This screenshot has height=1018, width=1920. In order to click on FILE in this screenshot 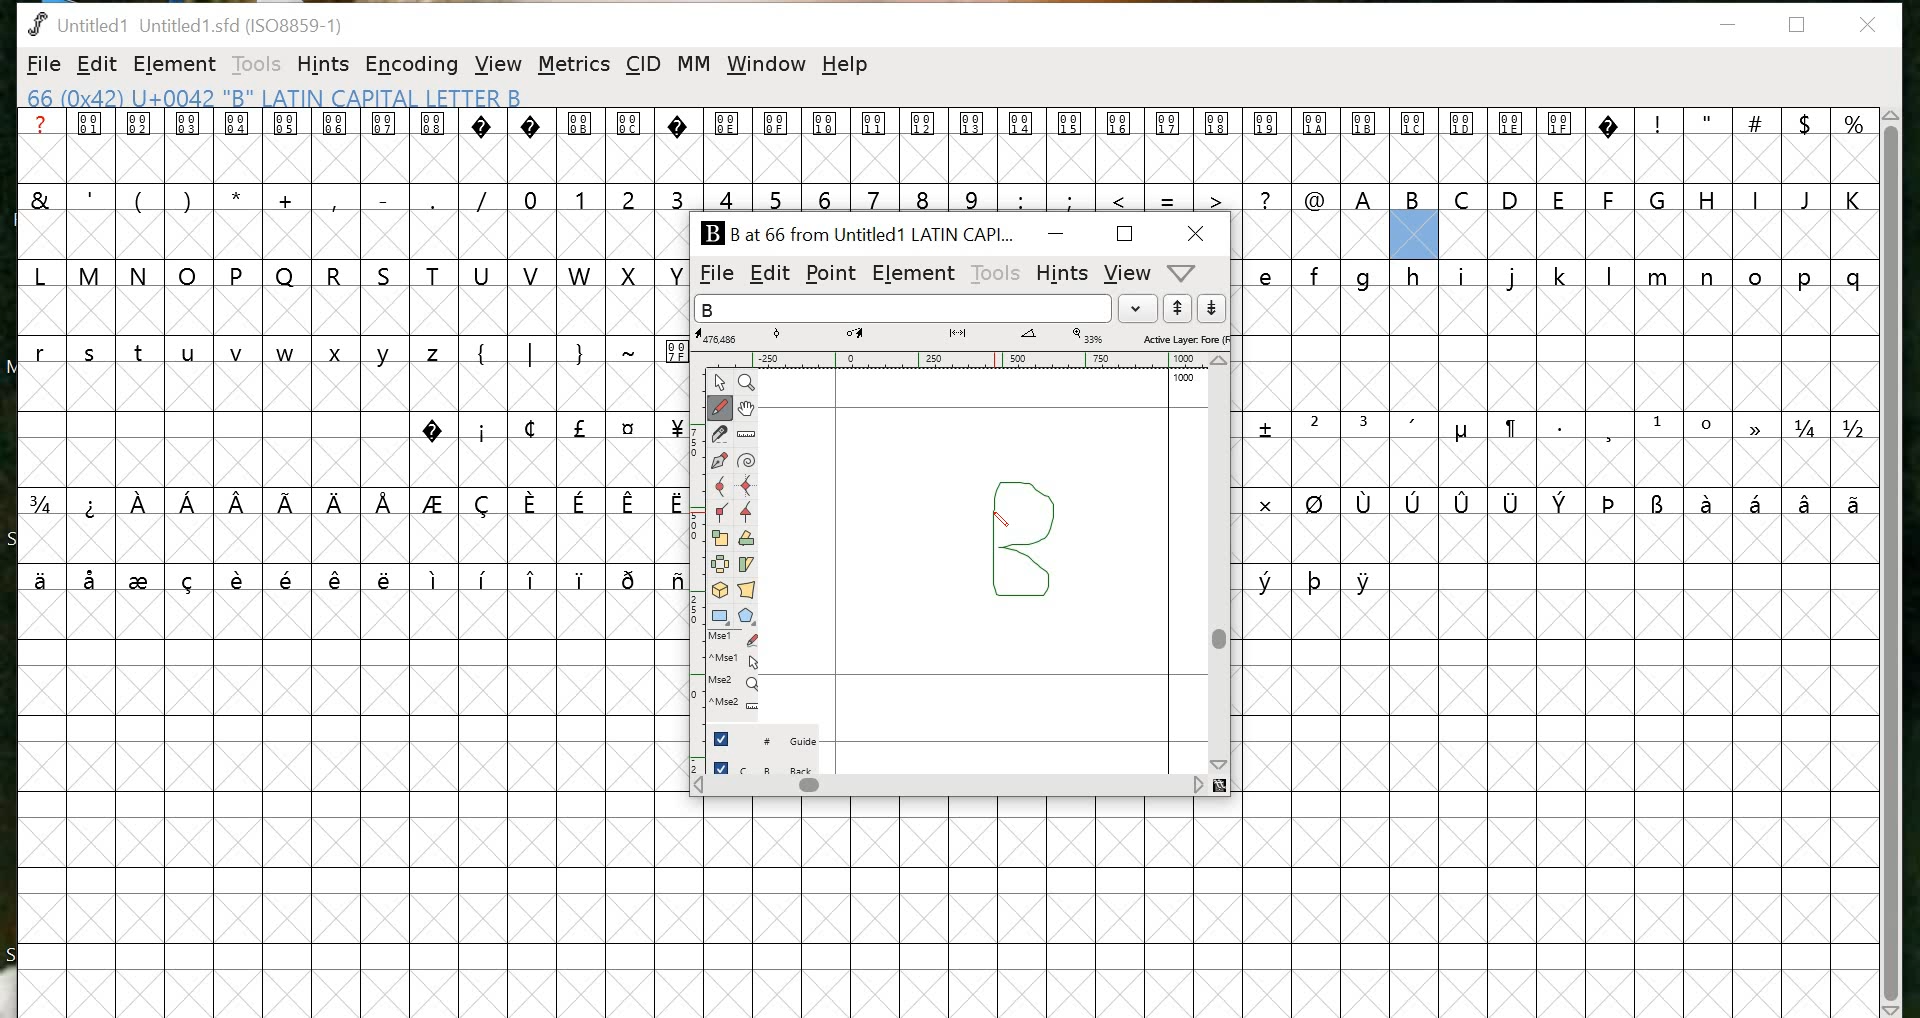, I will do `click(712, 274)`.